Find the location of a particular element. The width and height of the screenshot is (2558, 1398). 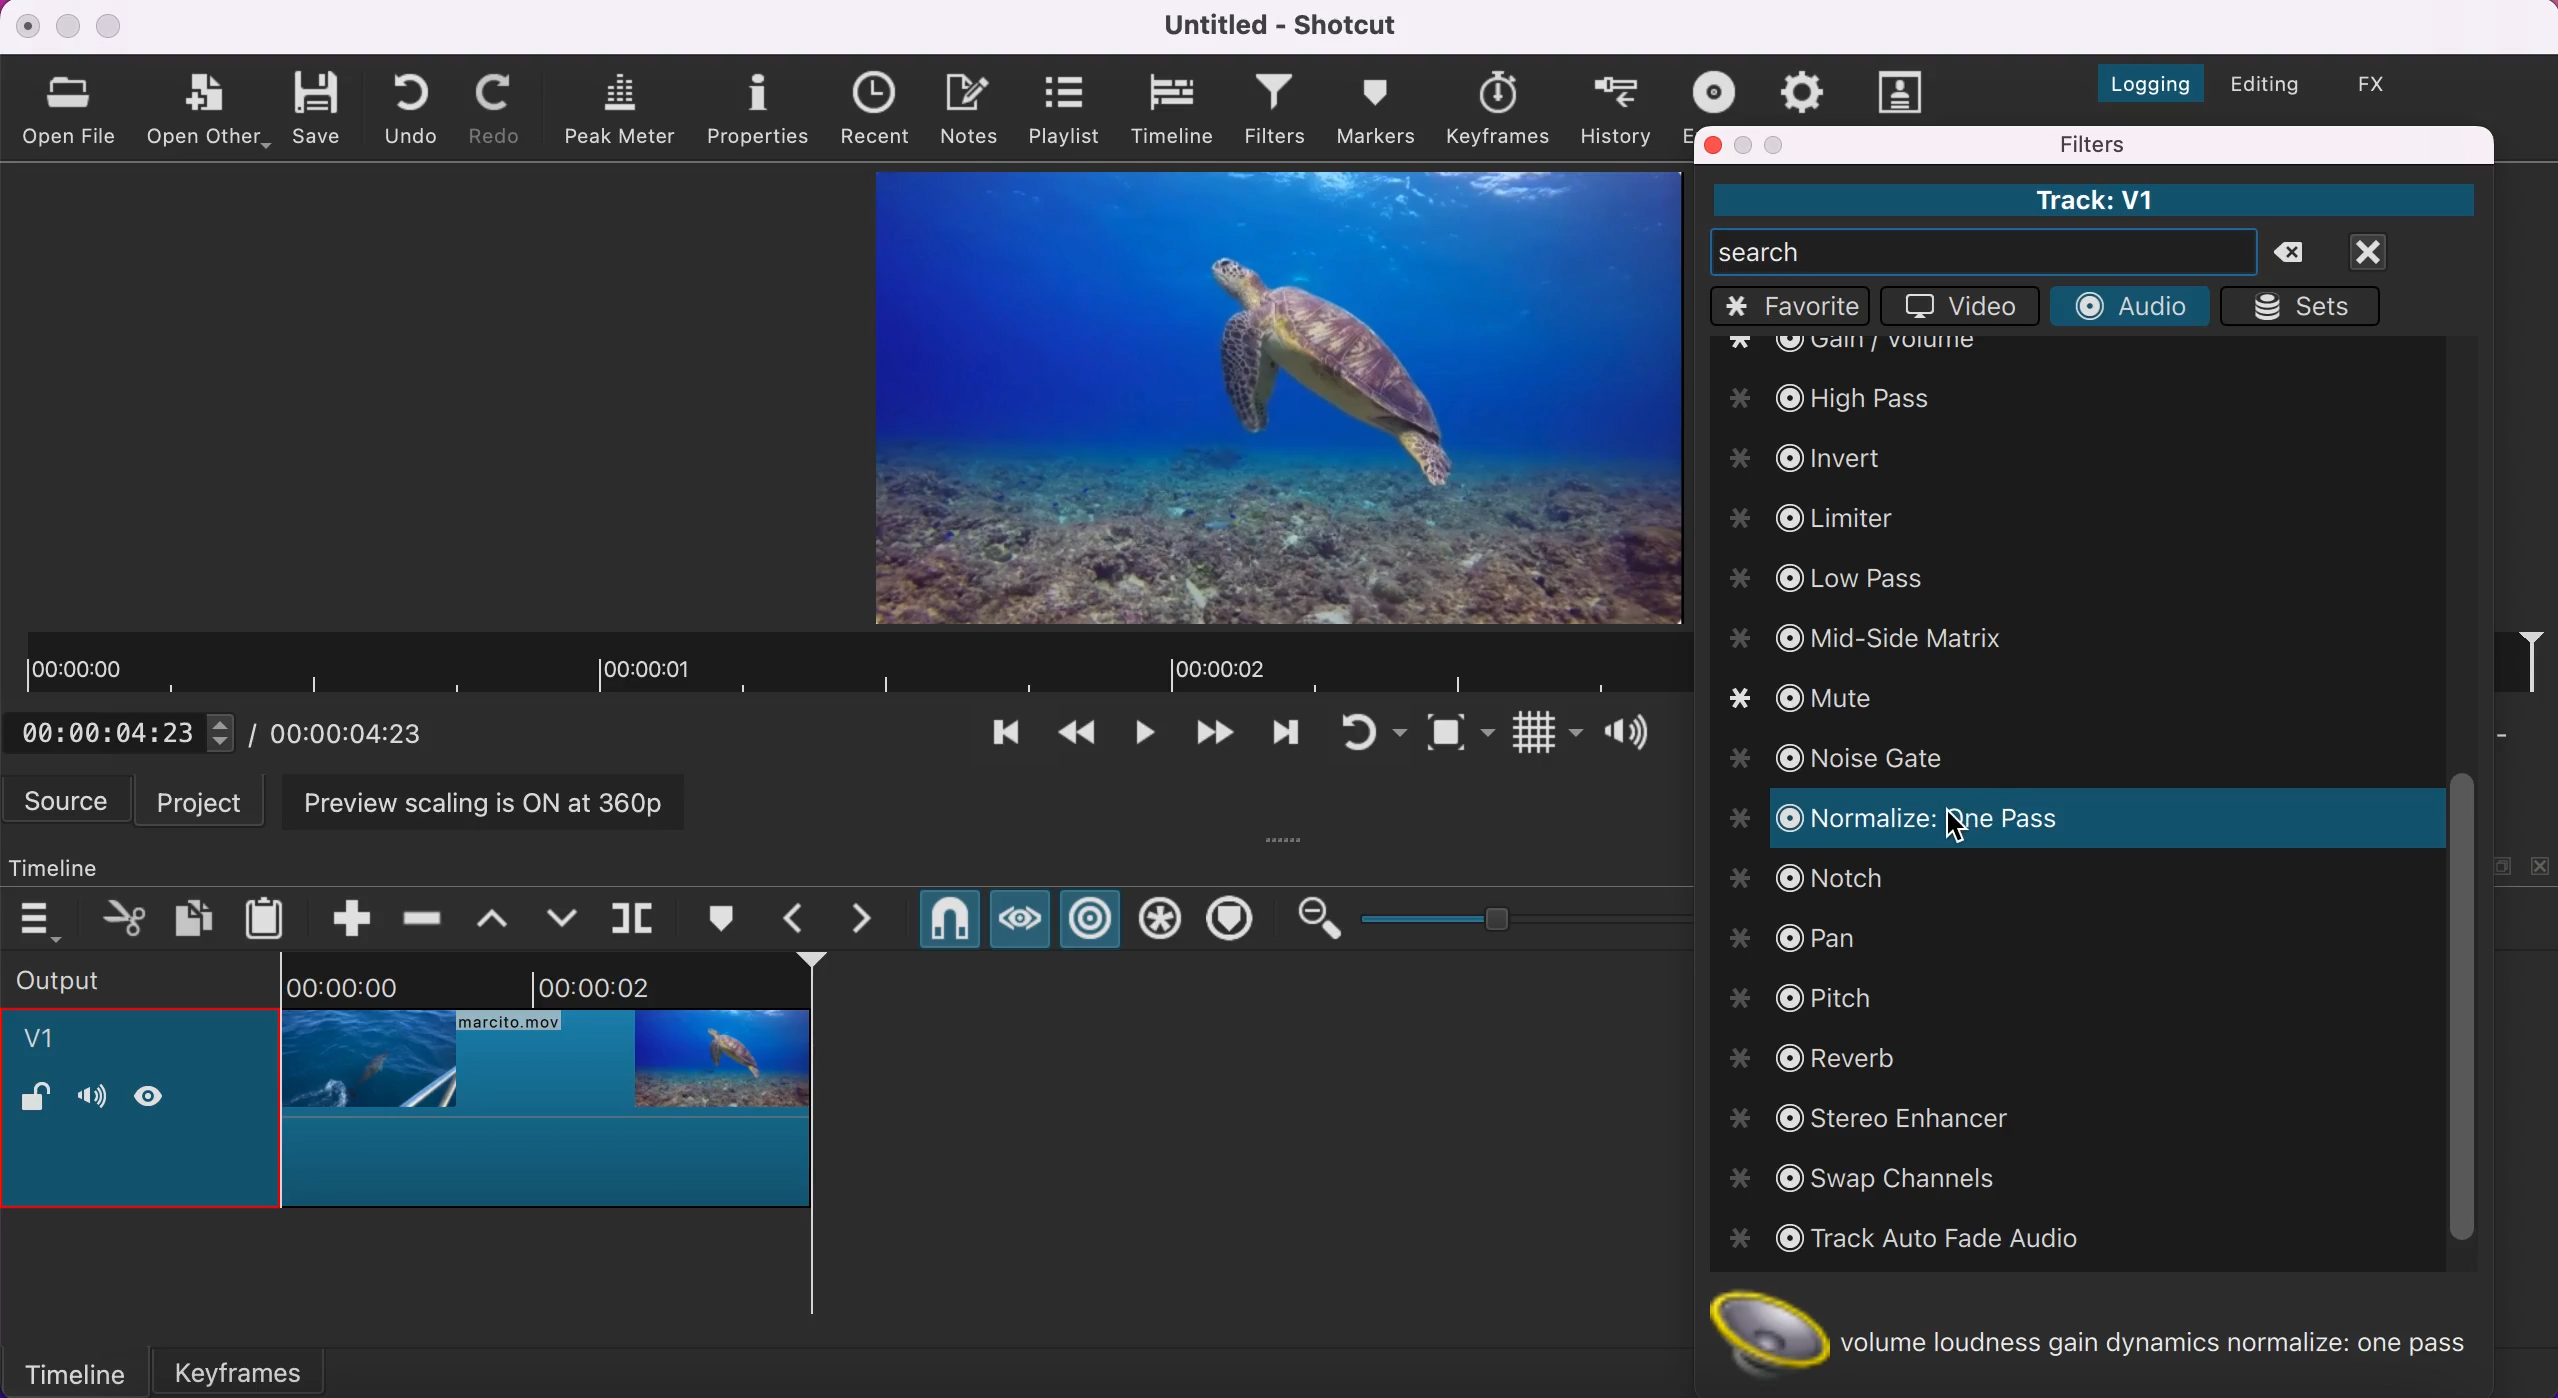

track auto fade audio is located at coordinates (1914, 1240).